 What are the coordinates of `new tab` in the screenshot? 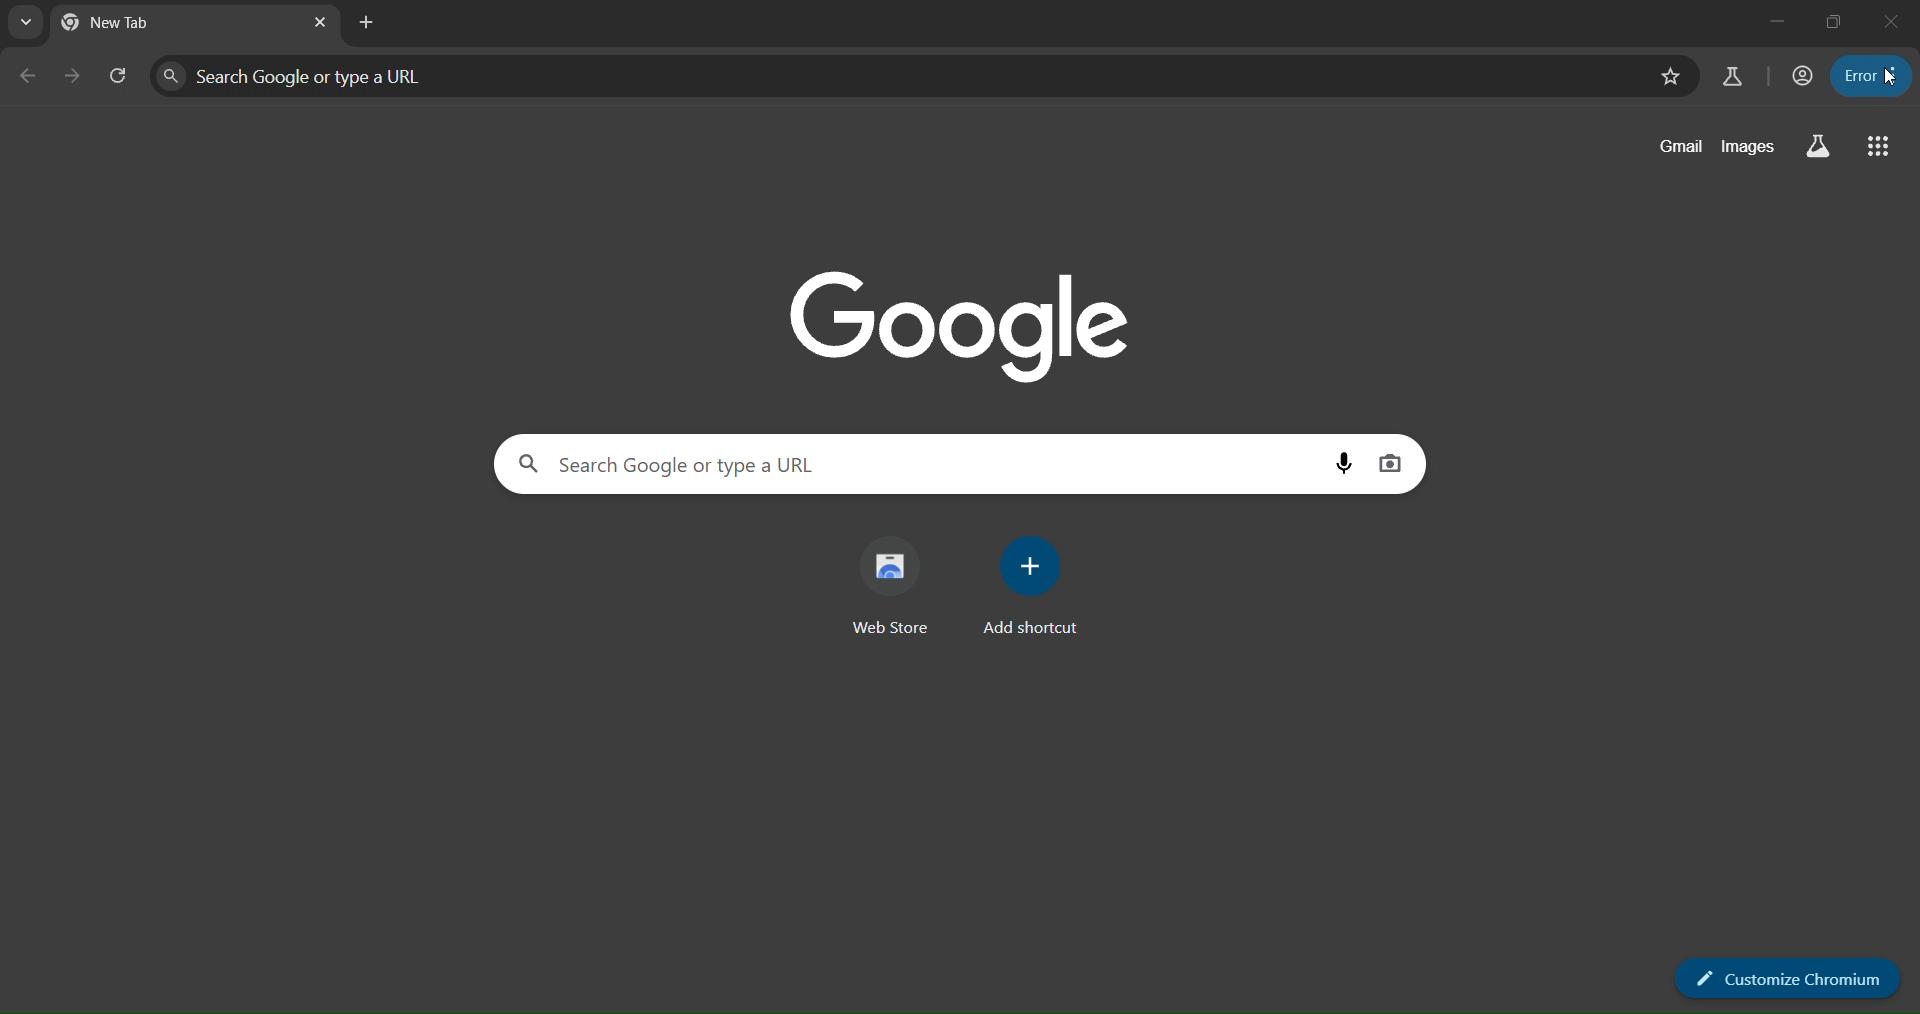 It's located at (368, 24).